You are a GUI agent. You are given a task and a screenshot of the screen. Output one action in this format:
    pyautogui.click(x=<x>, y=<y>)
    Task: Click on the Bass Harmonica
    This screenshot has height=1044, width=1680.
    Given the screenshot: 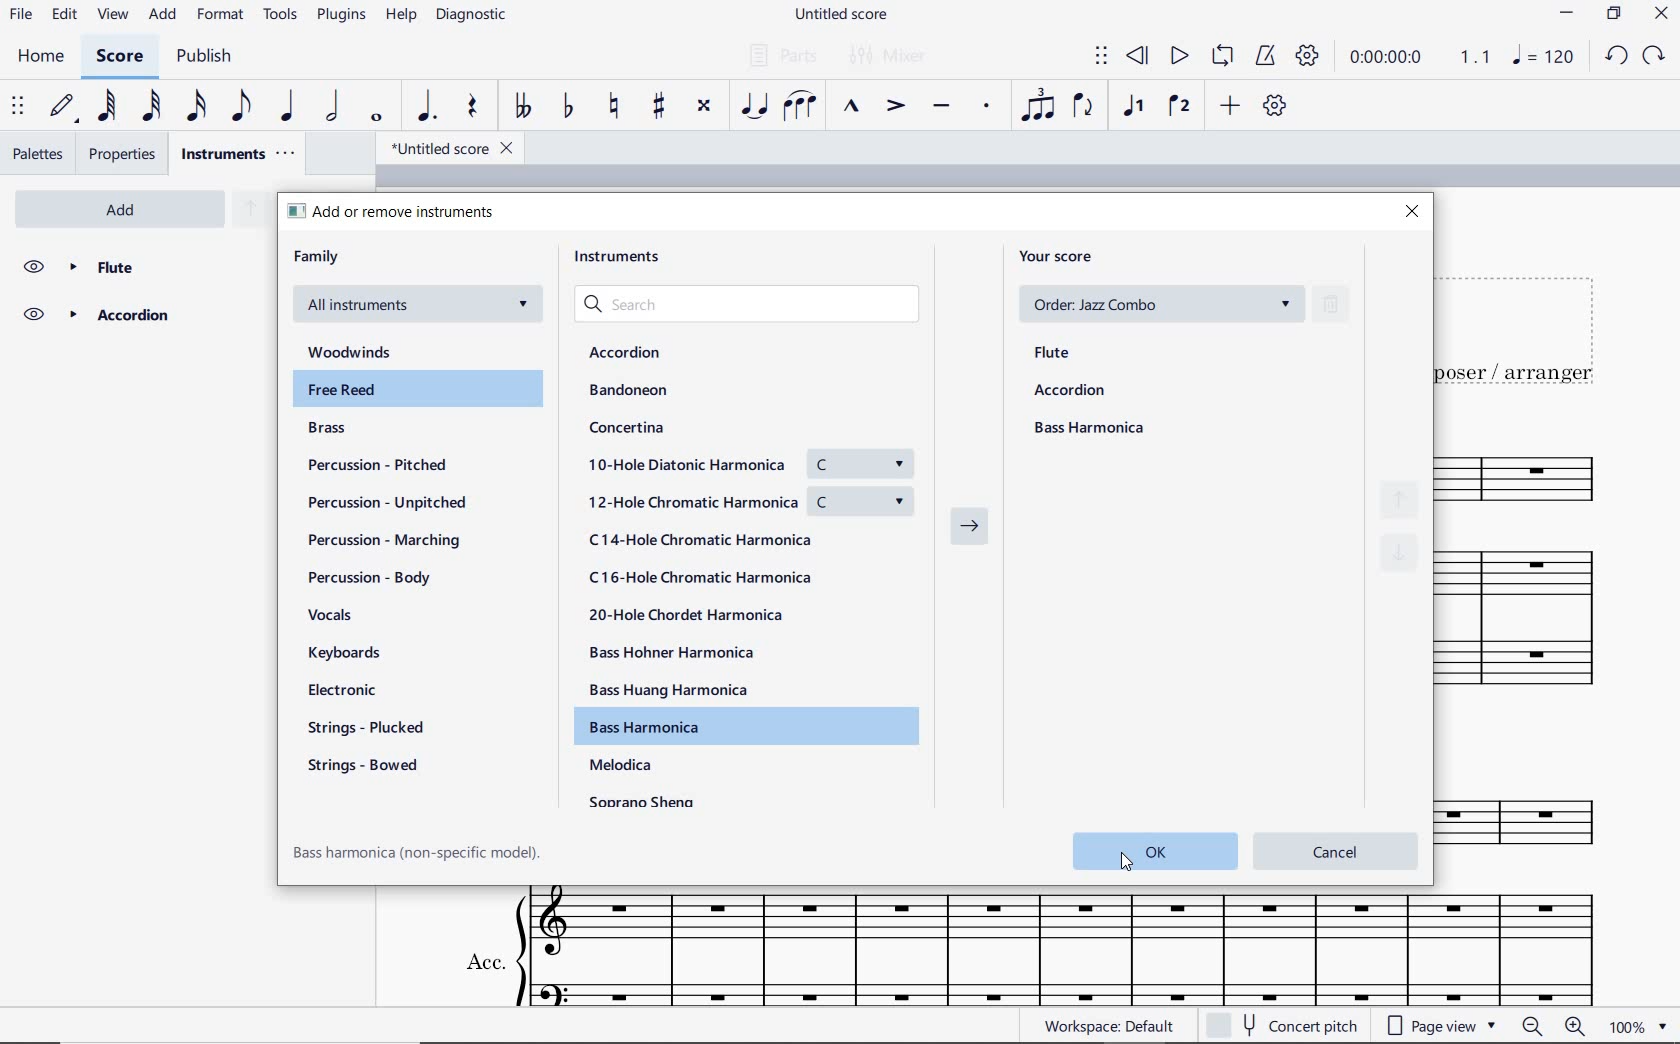 What is the action you would take?
    pyautogui.click(x=1105, y=436)
    